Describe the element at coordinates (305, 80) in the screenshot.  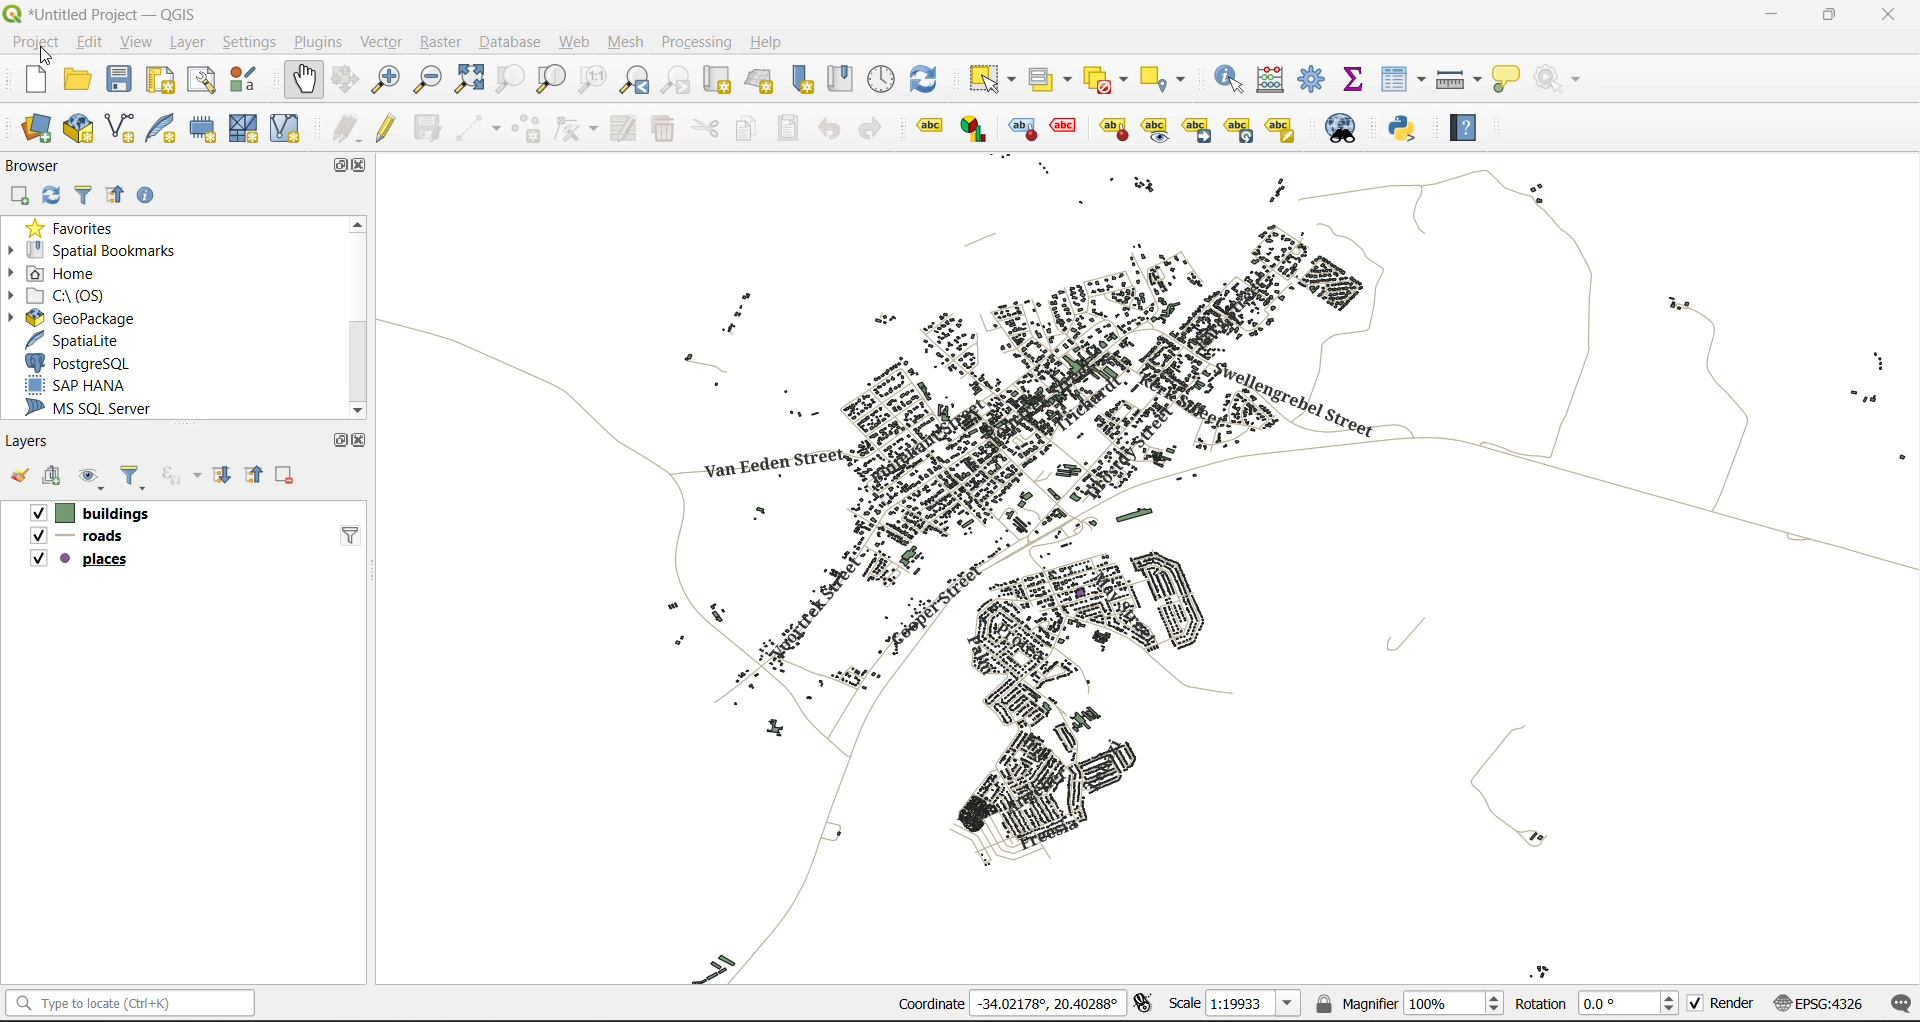
I see `pan map` at that location.